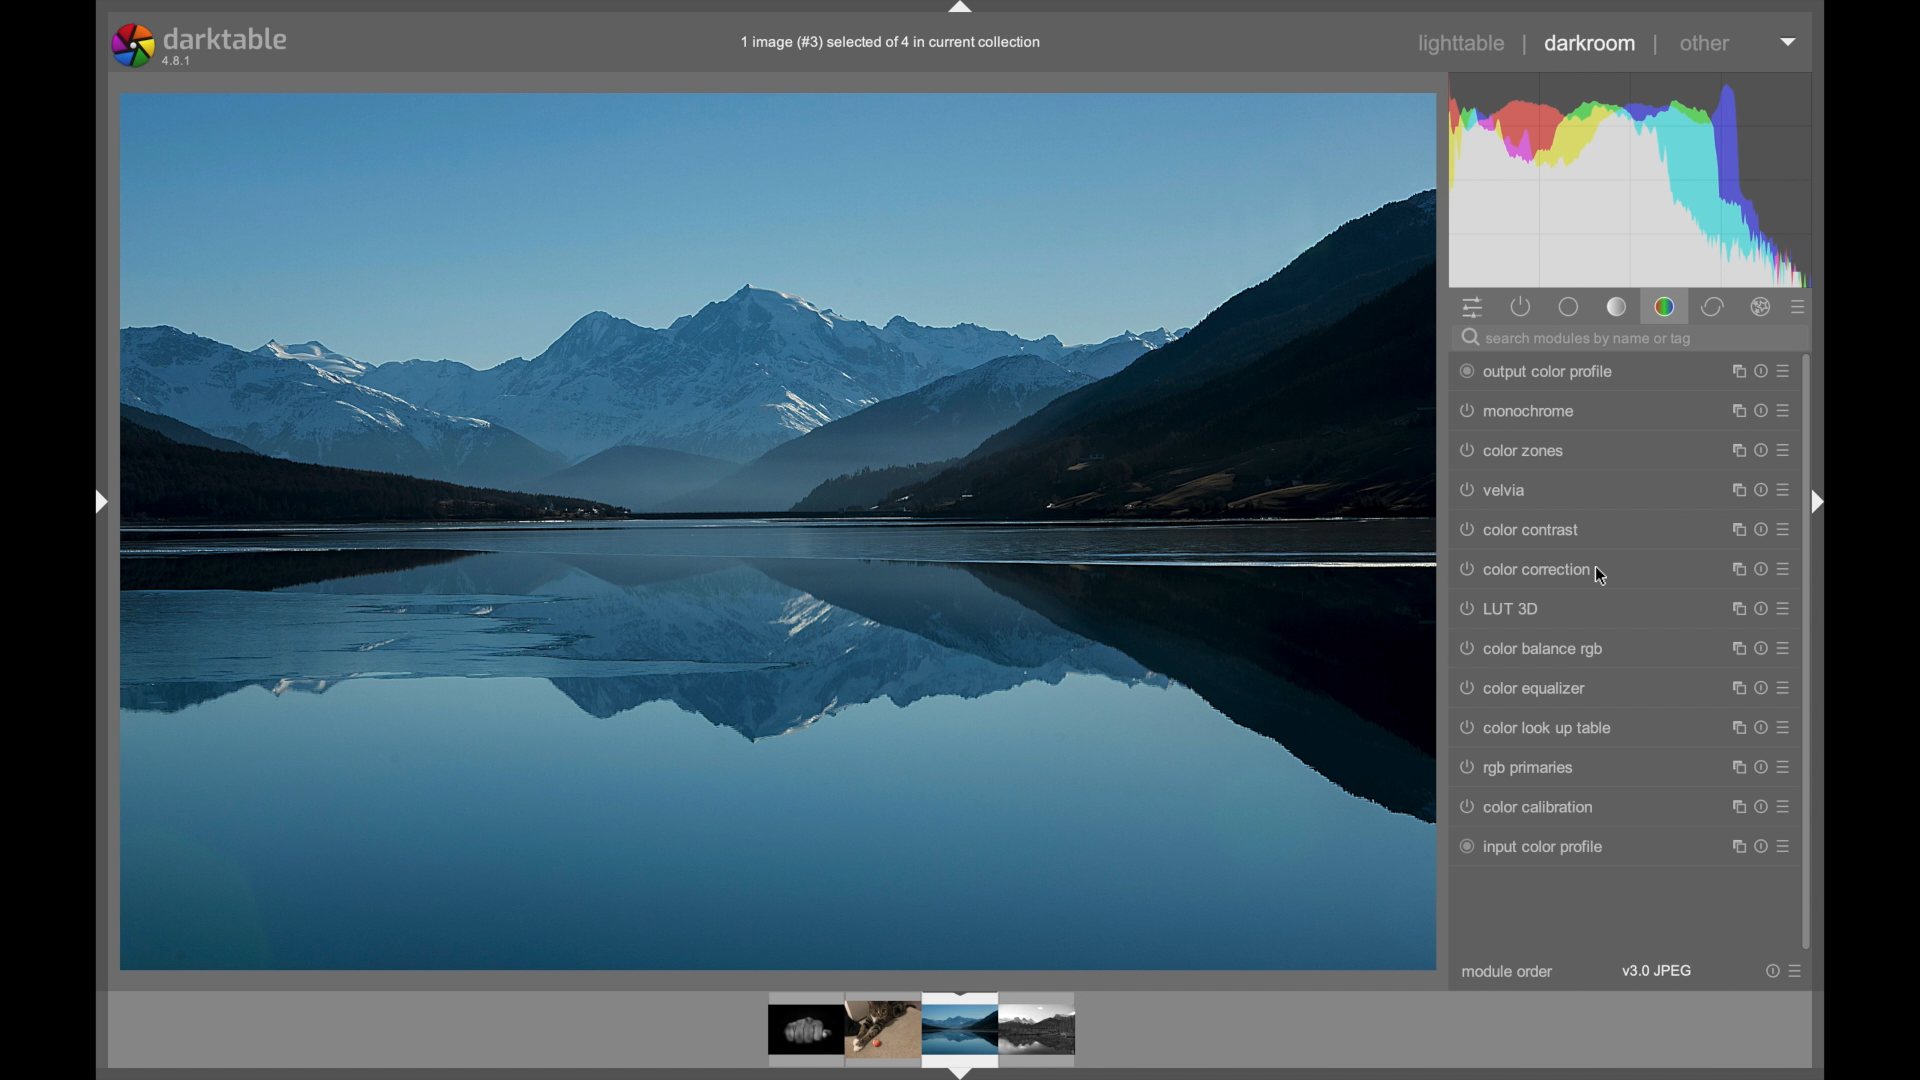  Describe the element at coordinates (97, 502) in the screenshot. I see `sidebar` at that location.